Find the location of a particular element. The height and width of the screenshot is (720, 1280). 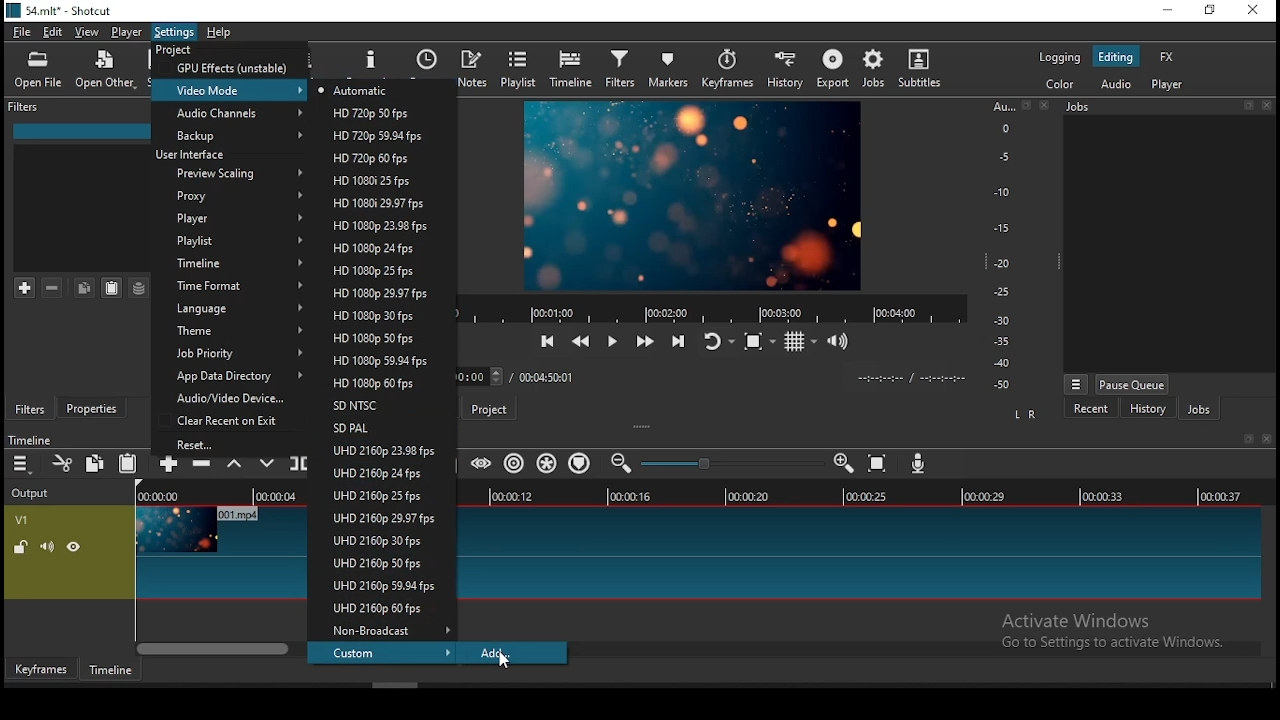

filters is located at coordinates (620, 68).